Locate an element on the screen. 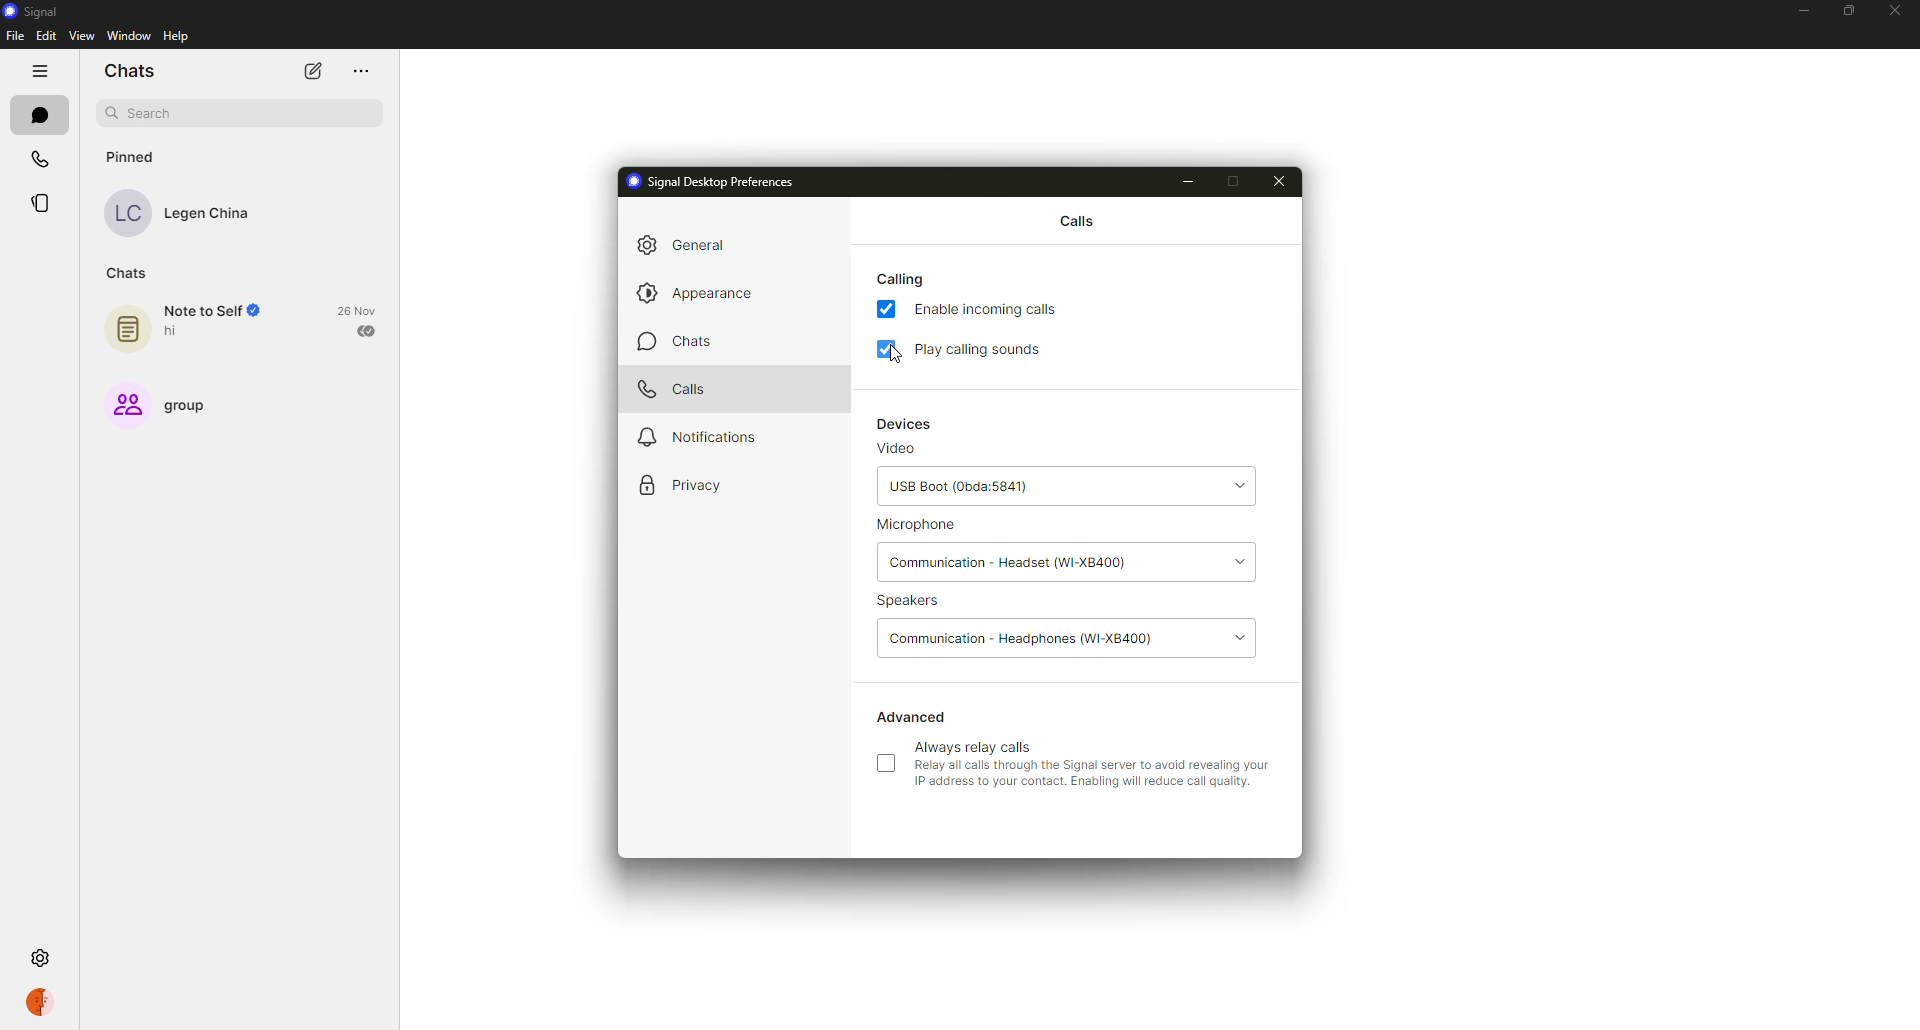 This screenshot has width=1920, height=1030. close is located at coordinates (1282, 182).